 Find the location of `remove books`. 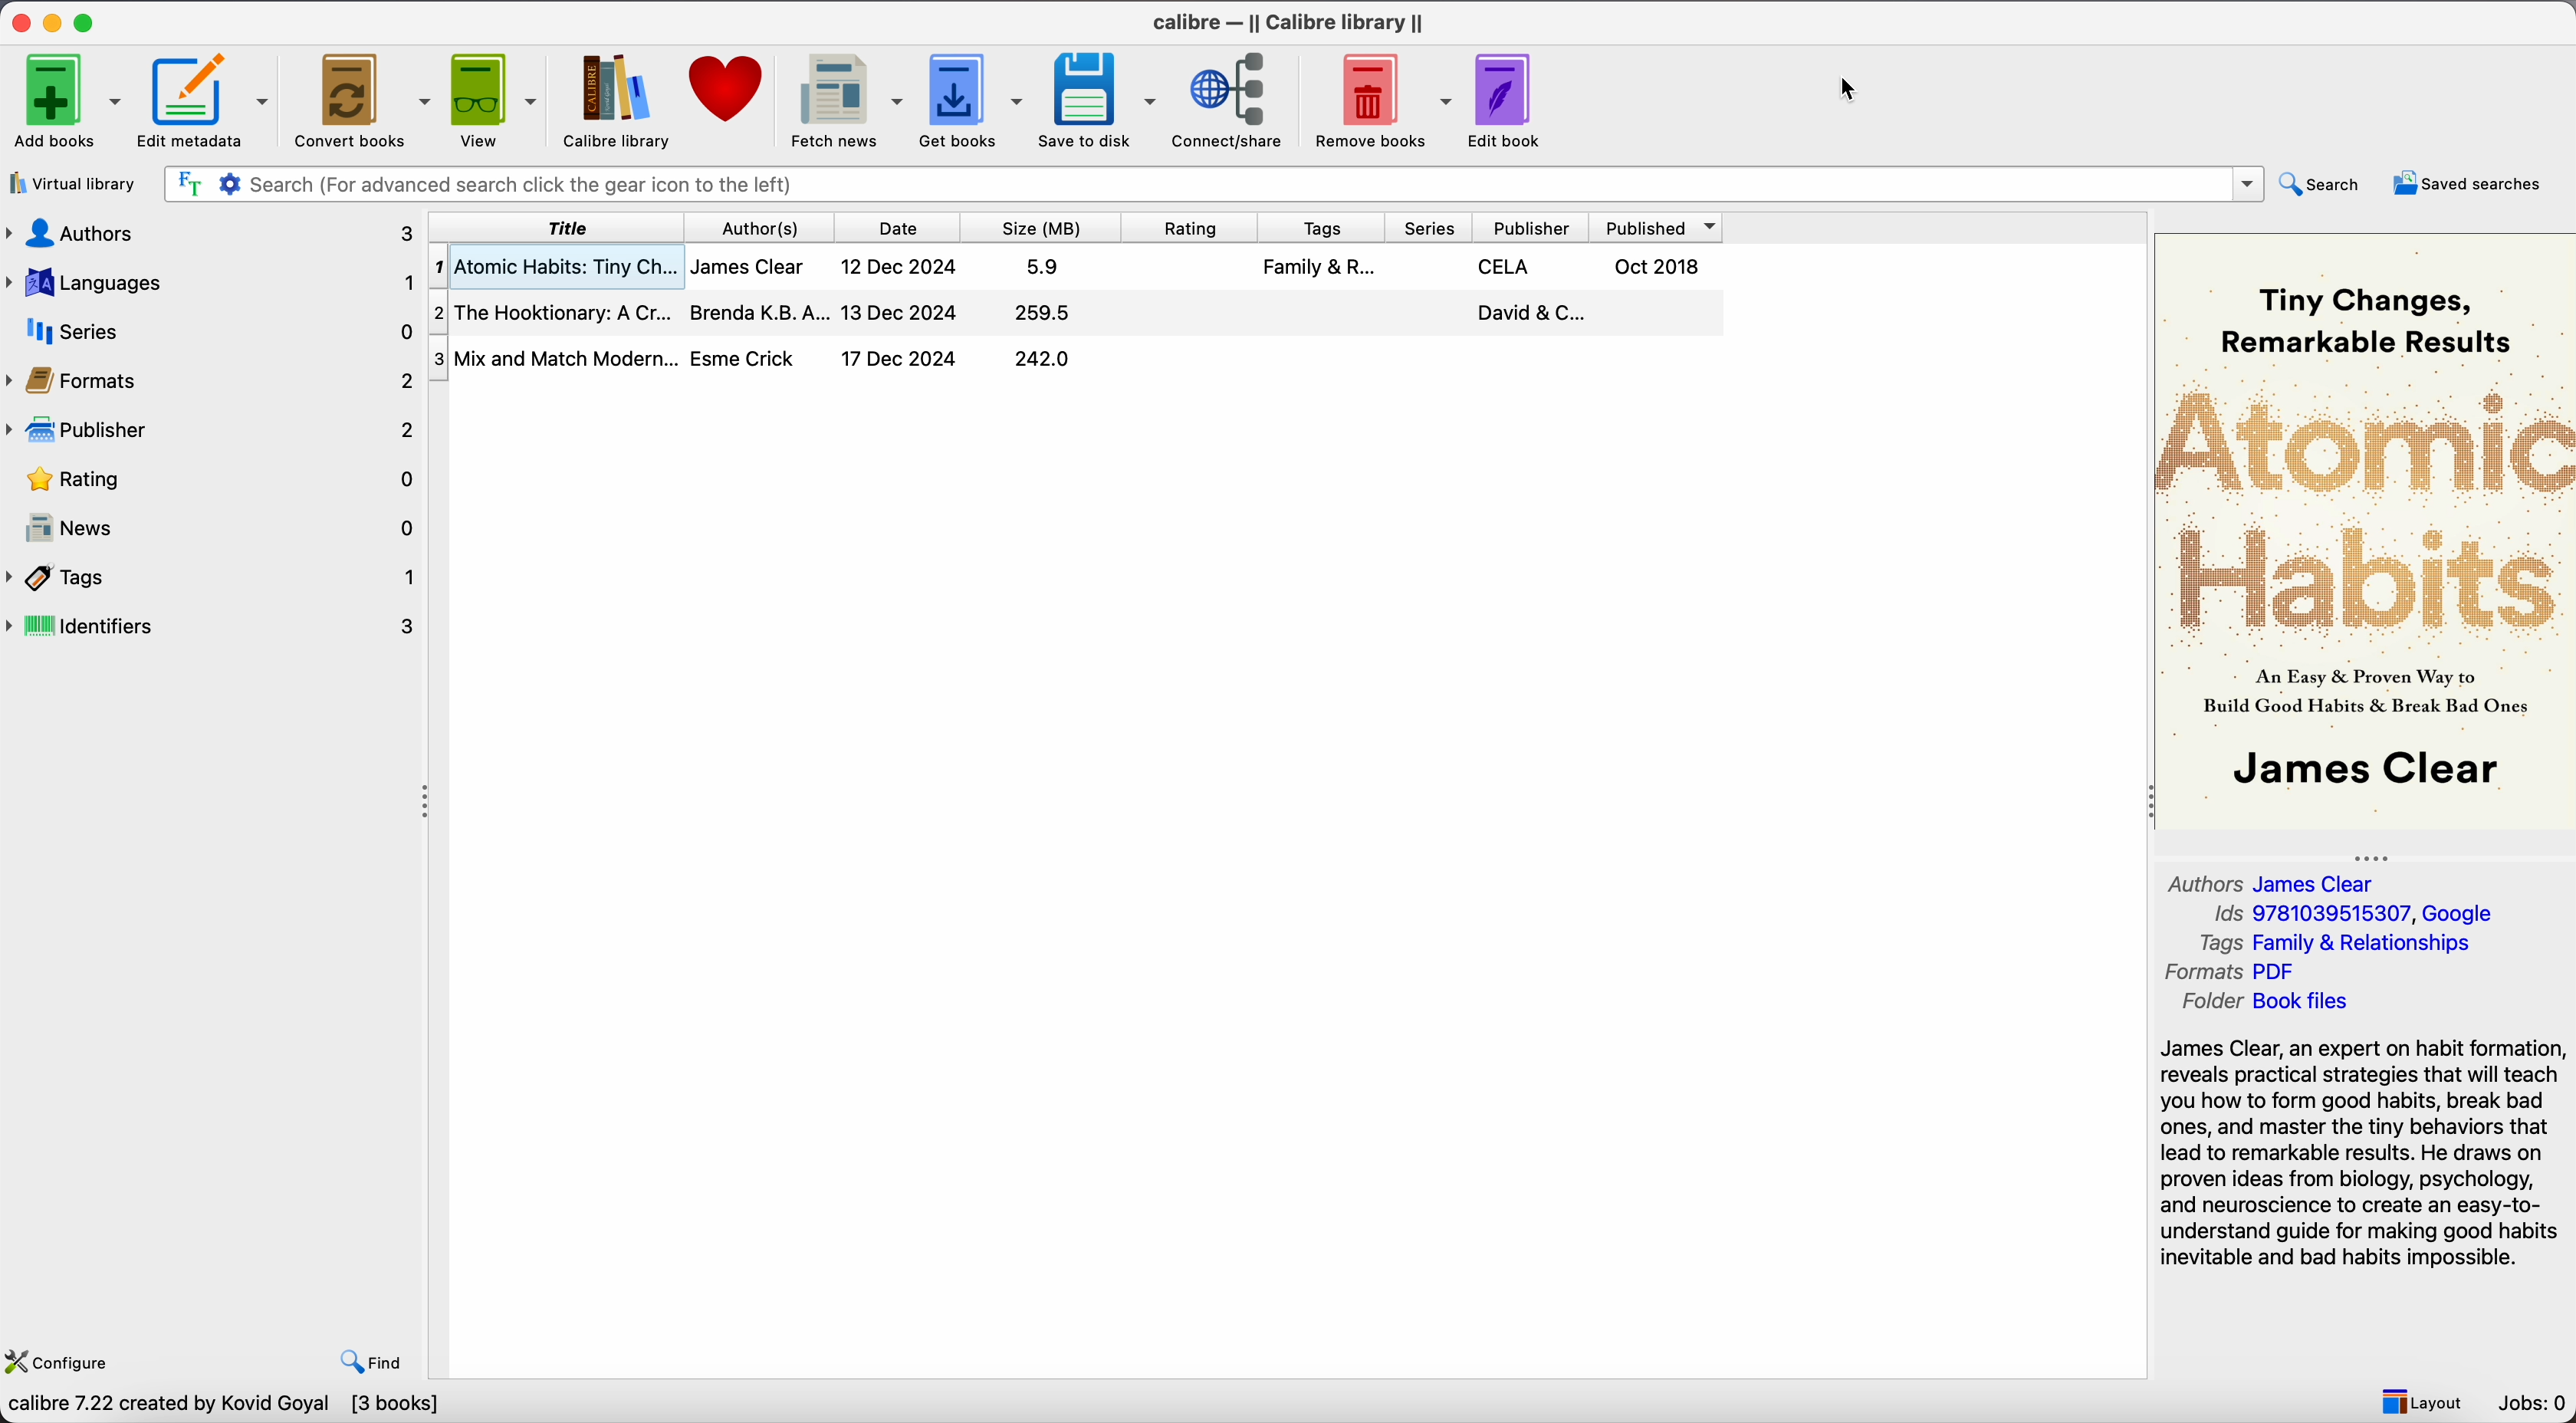

remove books is located at coordinates (1381, 99).